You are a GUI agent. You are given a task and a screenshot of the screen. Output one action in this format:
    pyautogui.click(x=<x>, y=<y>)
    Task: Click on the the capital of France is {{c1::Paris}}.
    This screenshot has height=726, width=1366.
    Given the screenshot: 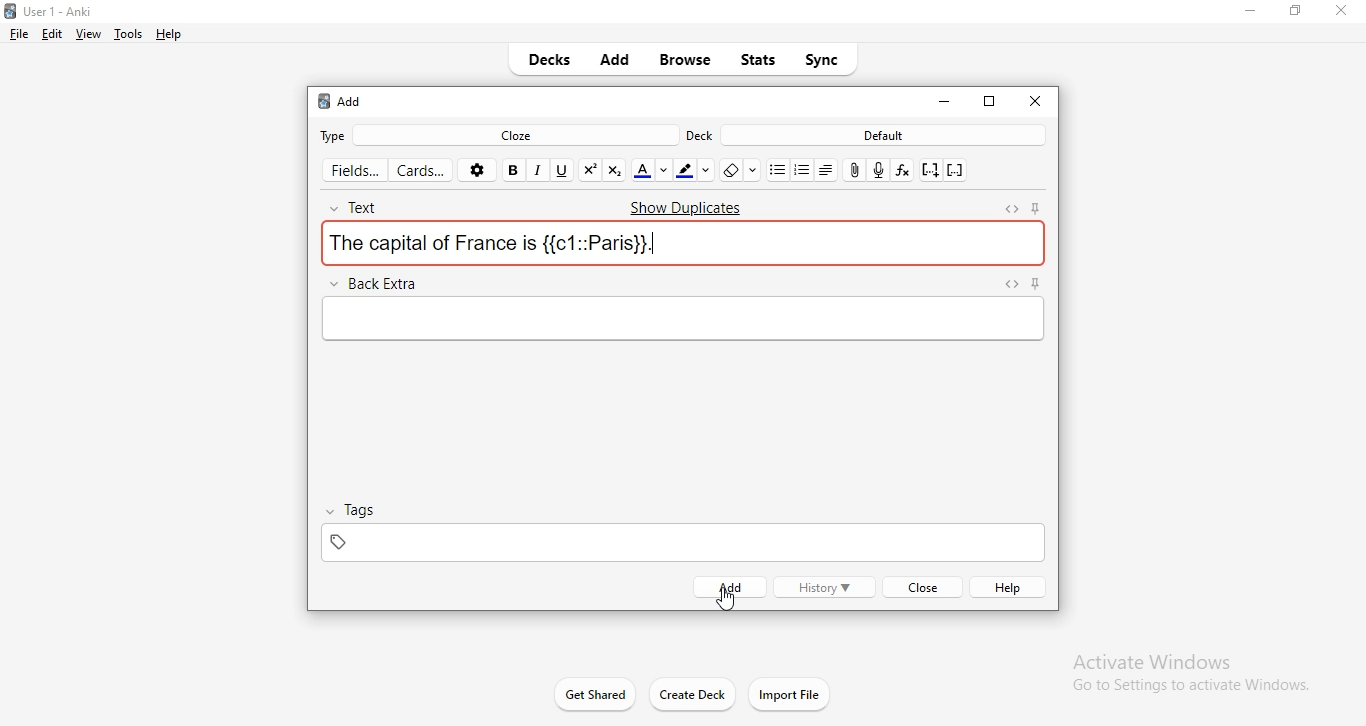 What is the action you would take?
    pyautogui.click(x=686, y=243)
    